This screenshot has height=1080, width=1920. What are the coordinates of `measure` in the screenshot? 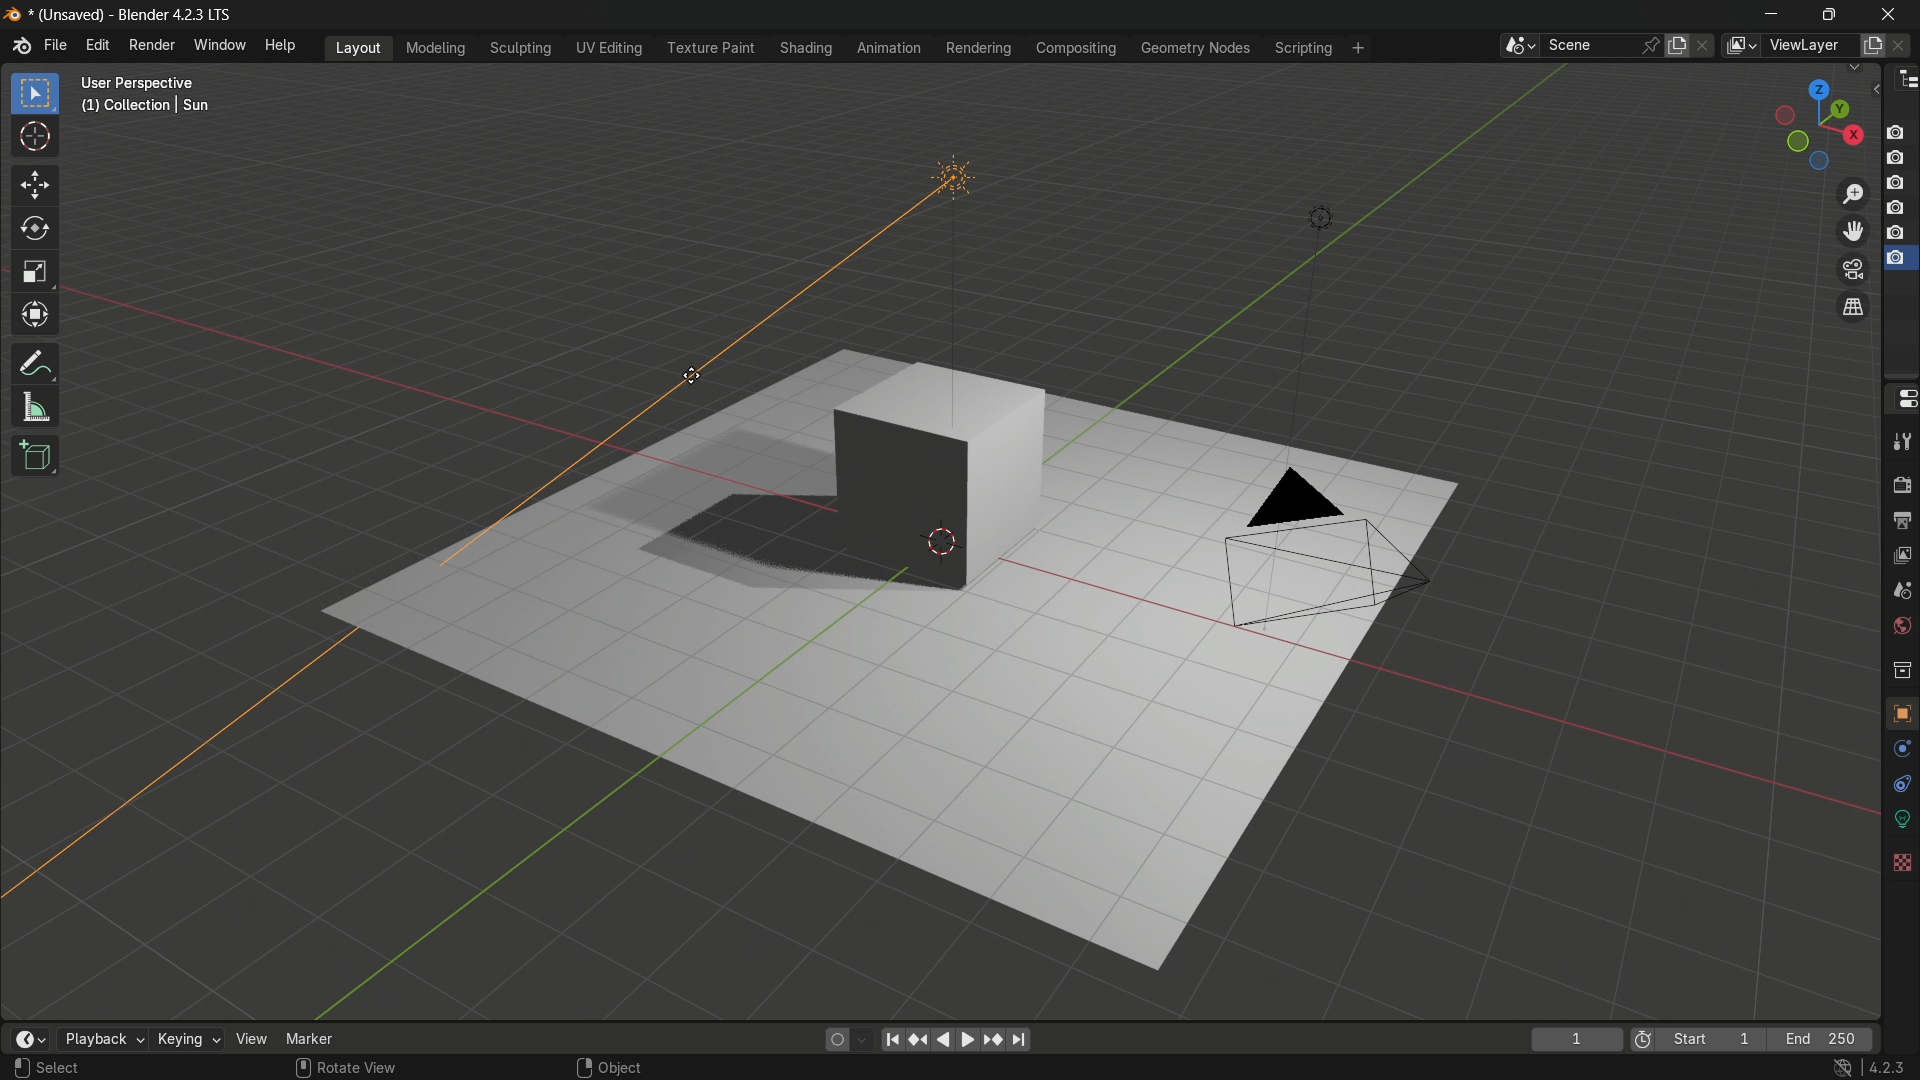 It's located at (38, 409).